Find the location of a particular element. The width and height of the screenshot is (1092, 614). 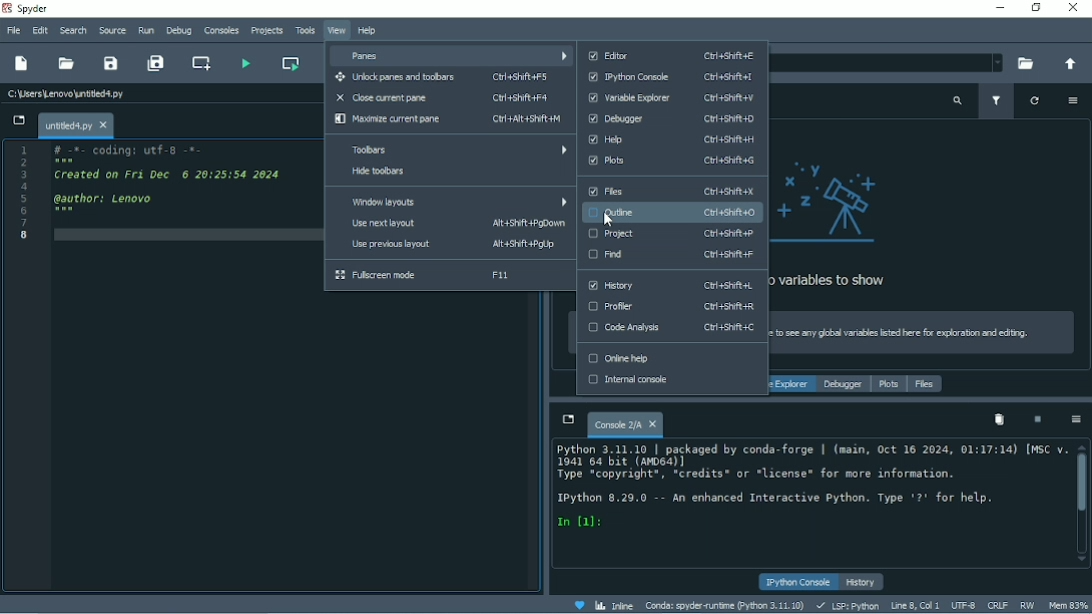

History is located at coordinates (670, 287).